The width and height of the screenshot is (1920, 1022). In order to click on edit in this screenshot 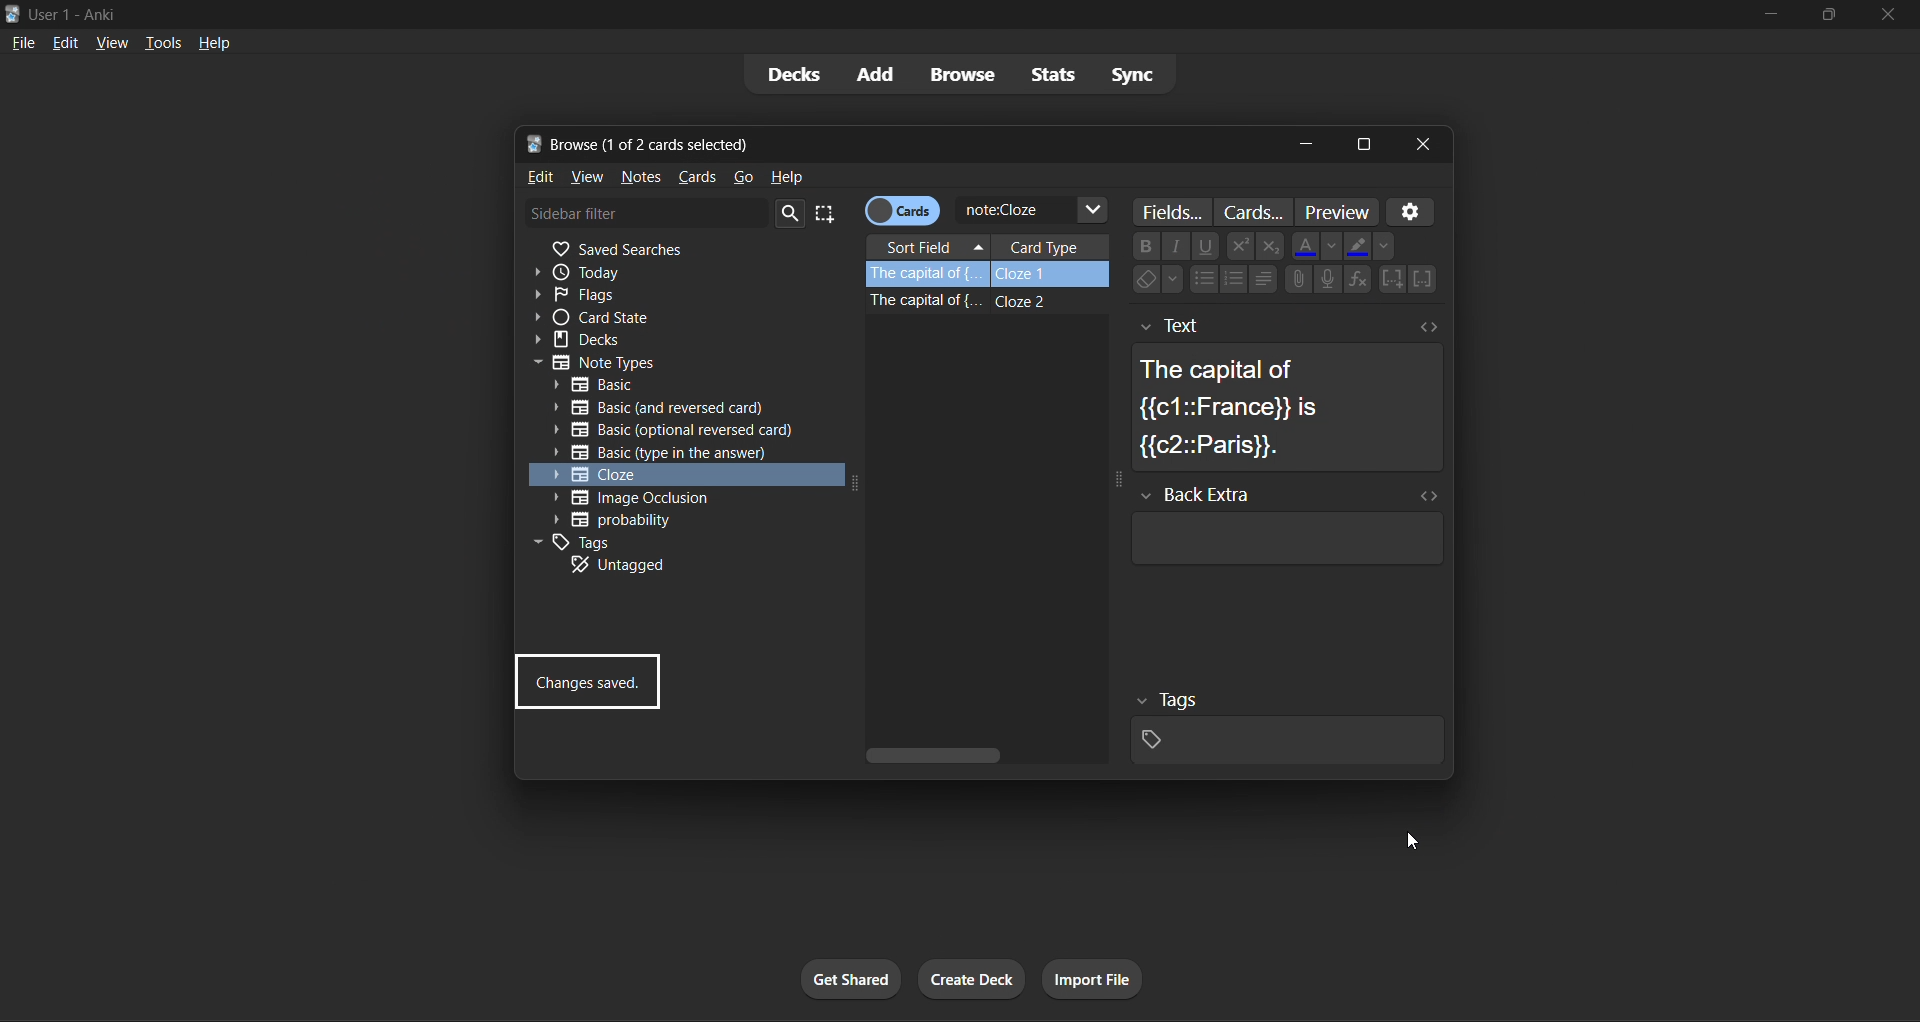, I will do `click(536, 178)`.